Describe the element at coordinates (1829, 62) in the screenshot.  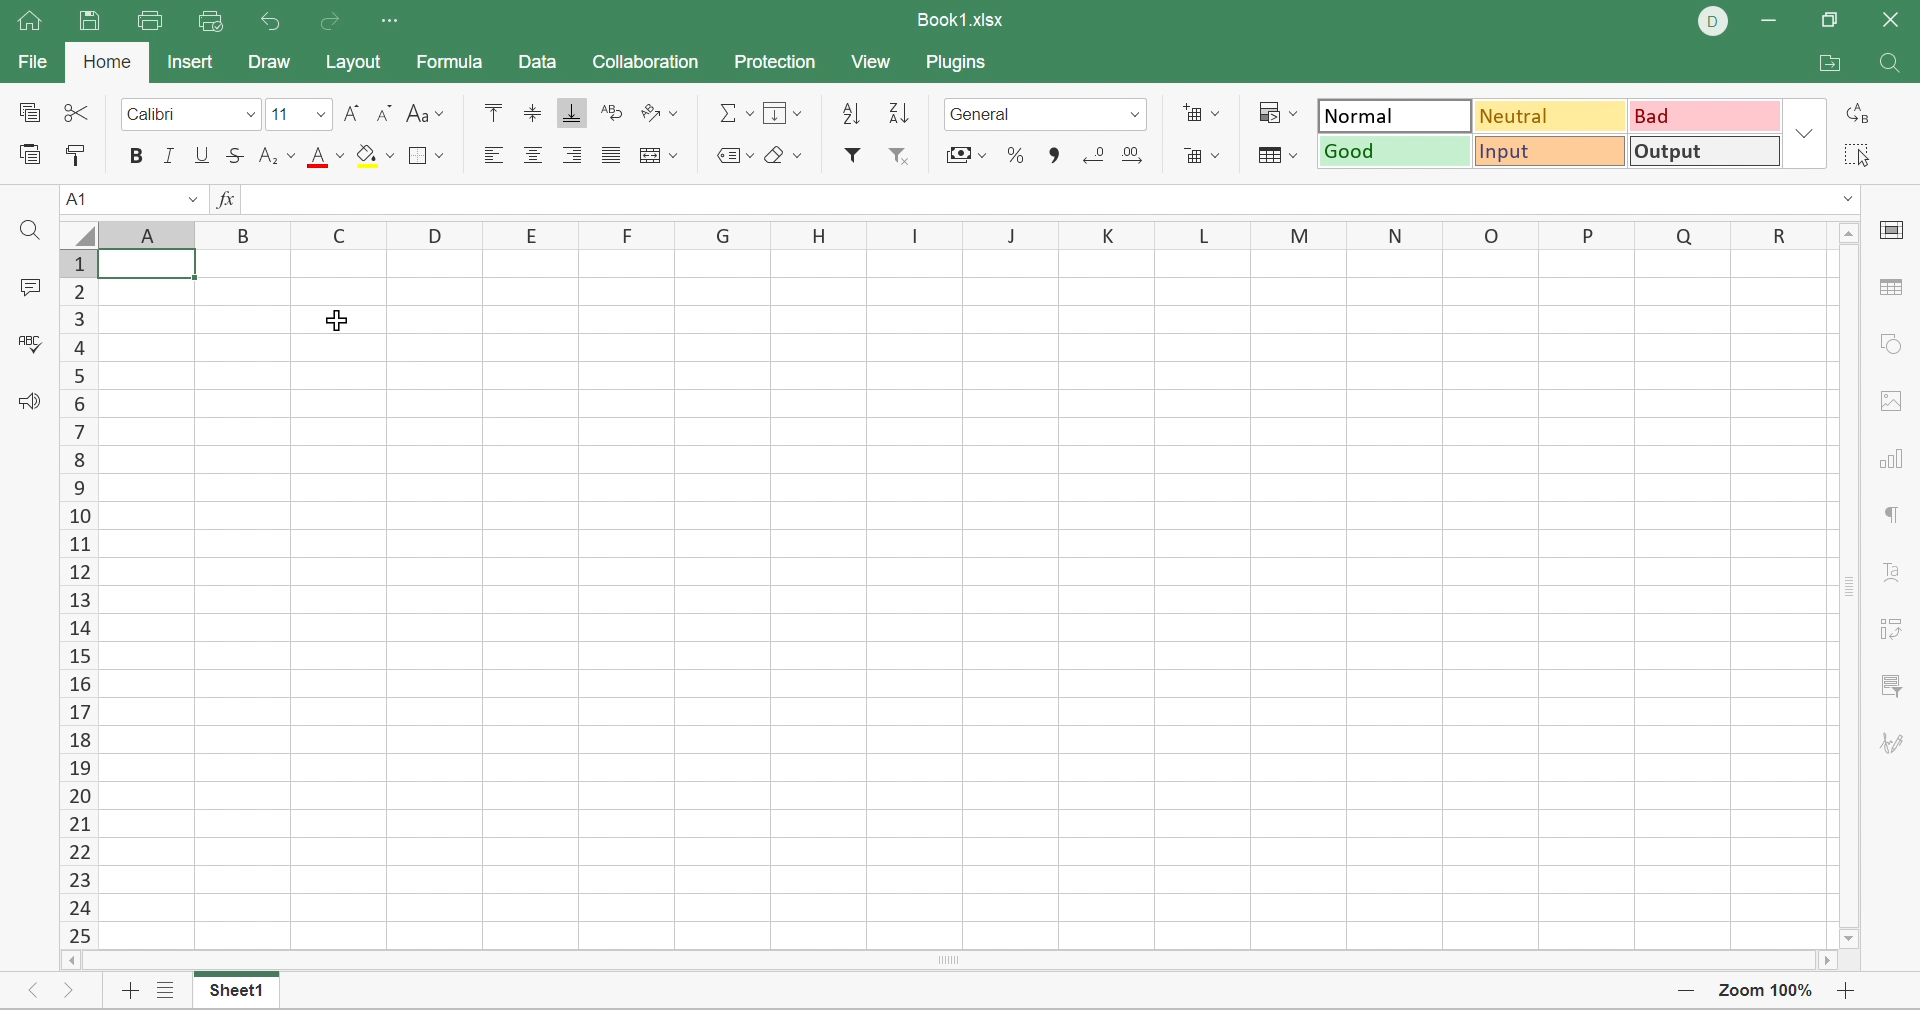
I see `Open file location` at that location.